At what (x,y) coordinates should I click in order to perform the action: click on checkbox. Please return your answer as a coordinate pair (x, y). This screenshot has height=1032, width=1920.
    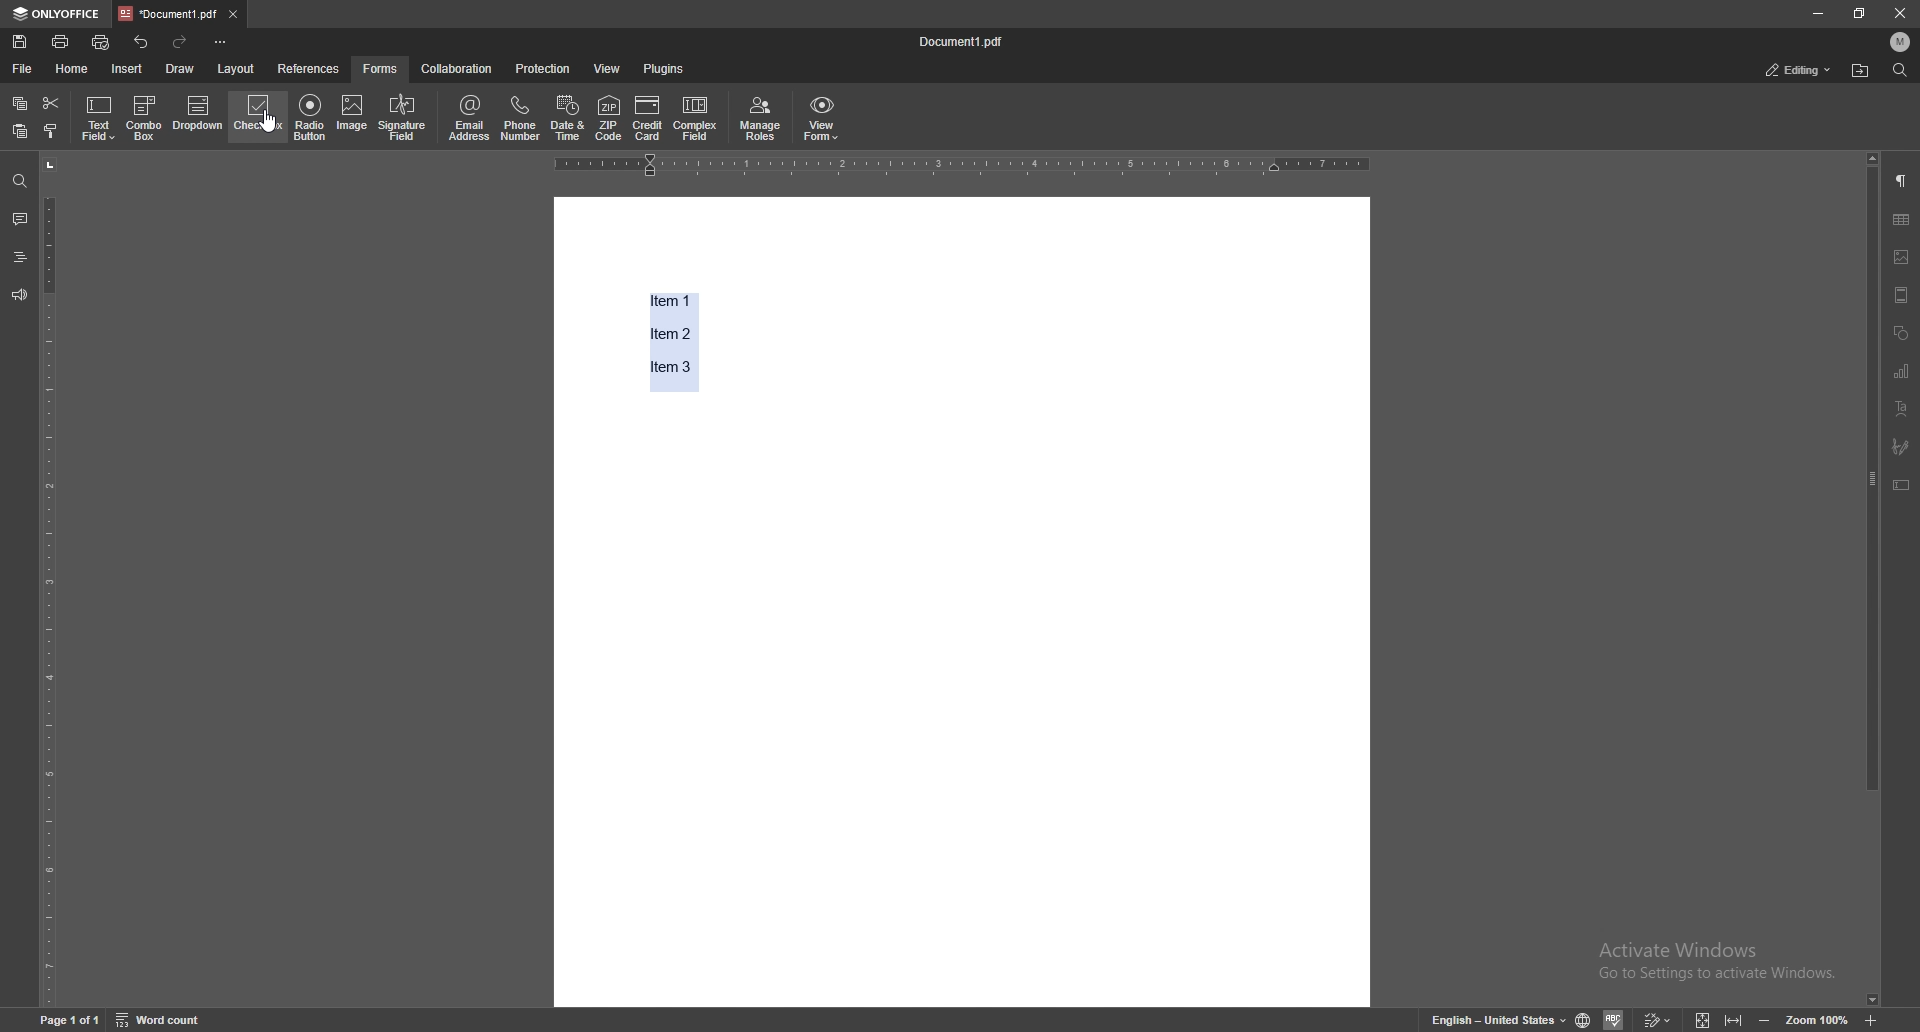
    Looking at the image, I should click on (258, 114).